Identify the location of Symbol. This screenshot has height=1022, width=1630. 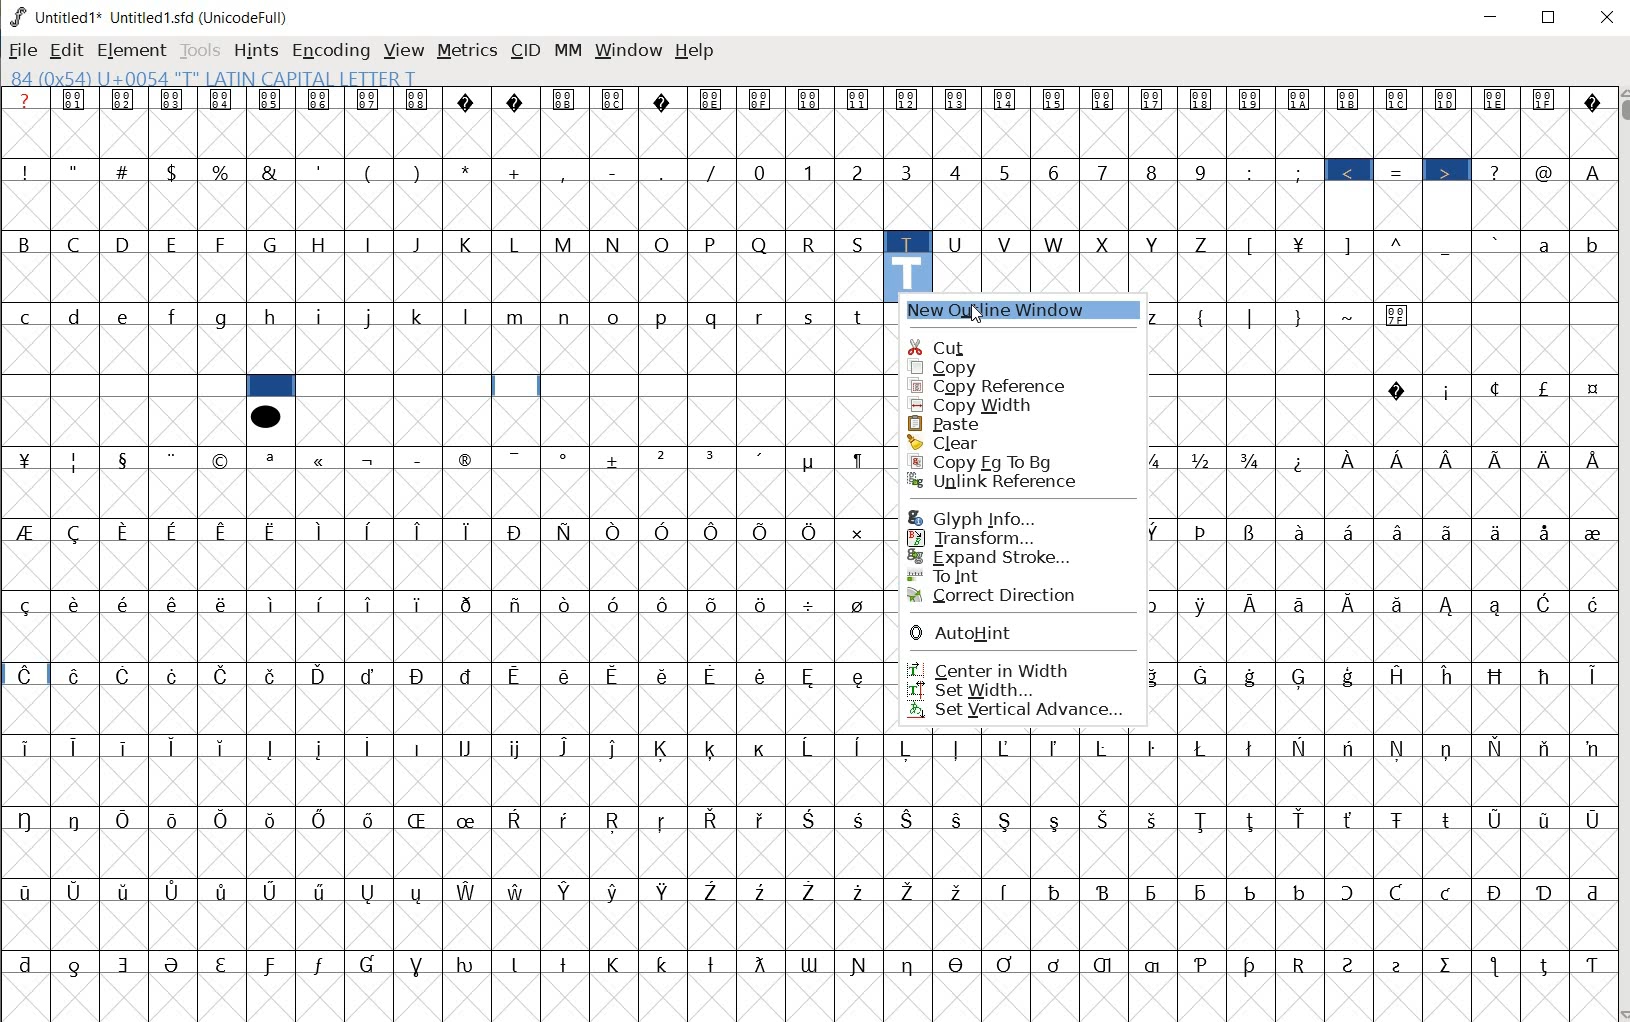
(909, 890).